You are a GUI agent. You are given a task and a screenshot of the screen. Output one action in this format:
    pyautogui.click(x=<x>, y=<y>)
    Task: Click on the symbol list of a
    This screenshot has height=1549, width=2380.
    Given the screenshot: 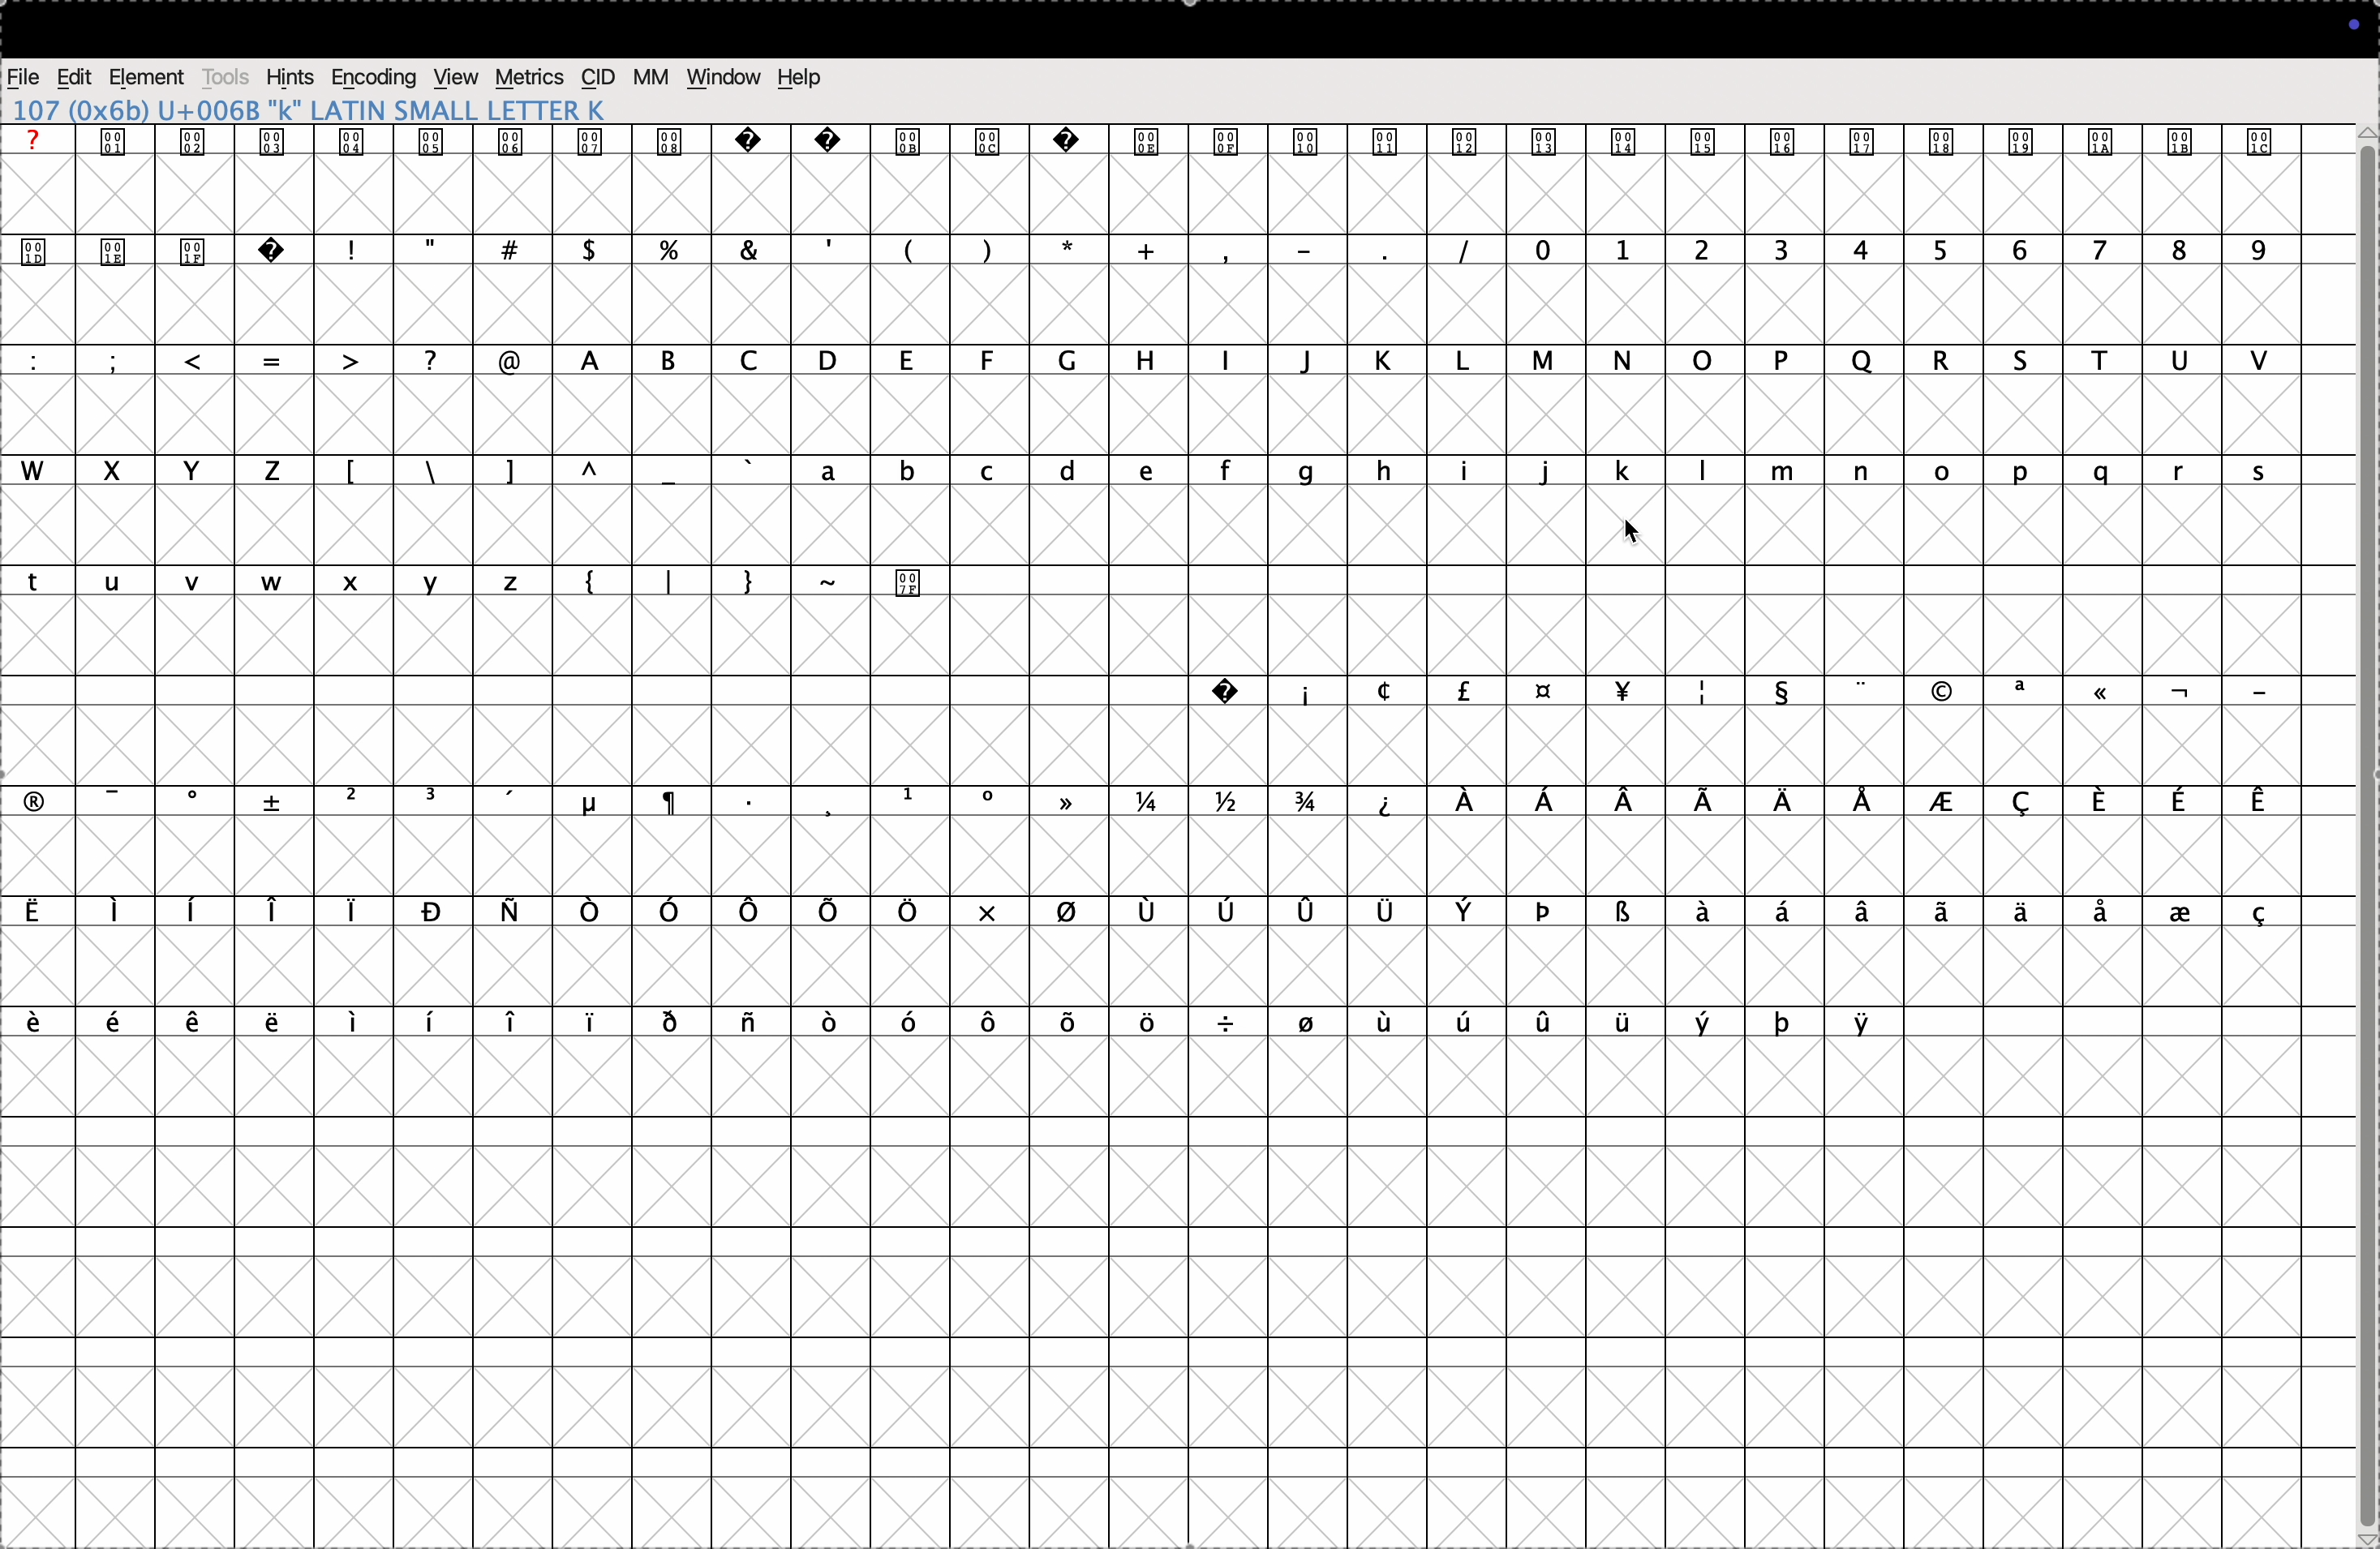 What is the action you would take?
    pyautogui.click(x=1975, y=916)
    